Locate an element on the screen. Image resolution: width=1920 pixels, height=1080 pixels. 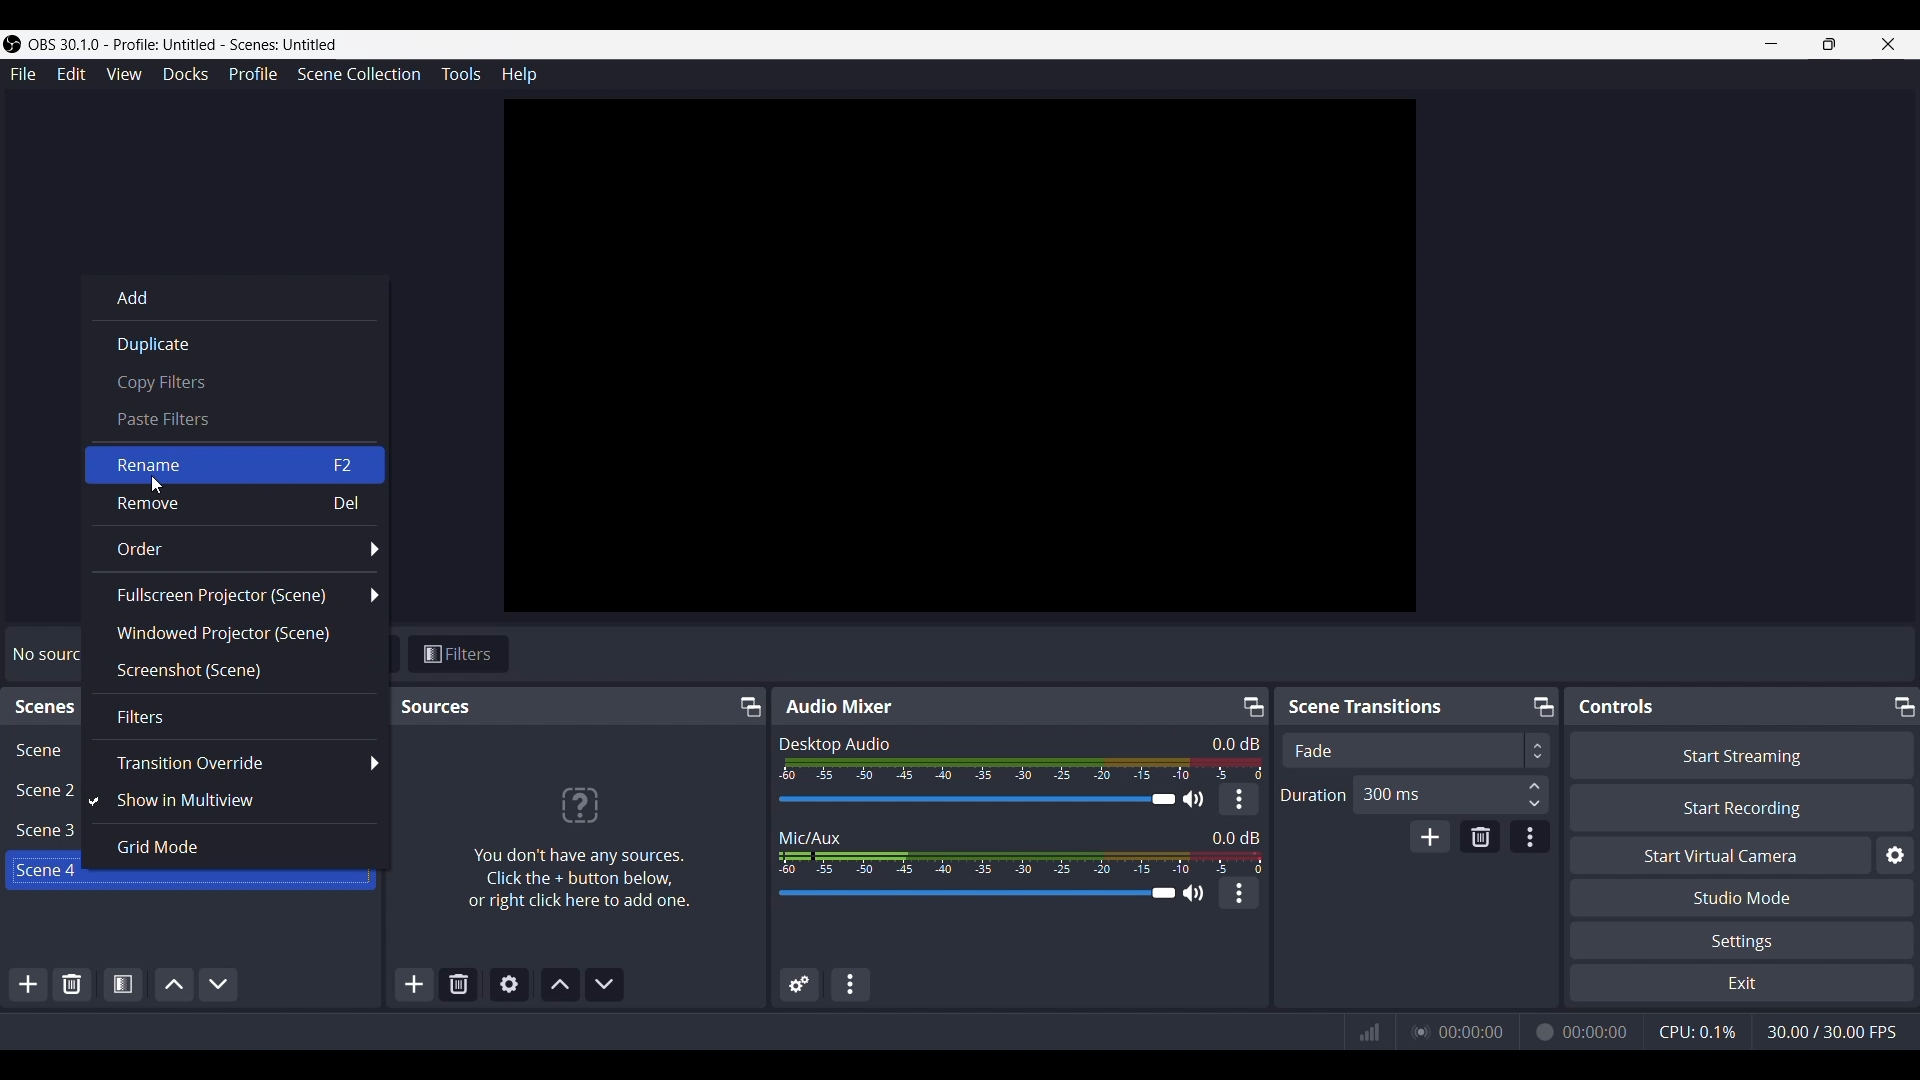
Exit is located at coordinates (1740, 984).